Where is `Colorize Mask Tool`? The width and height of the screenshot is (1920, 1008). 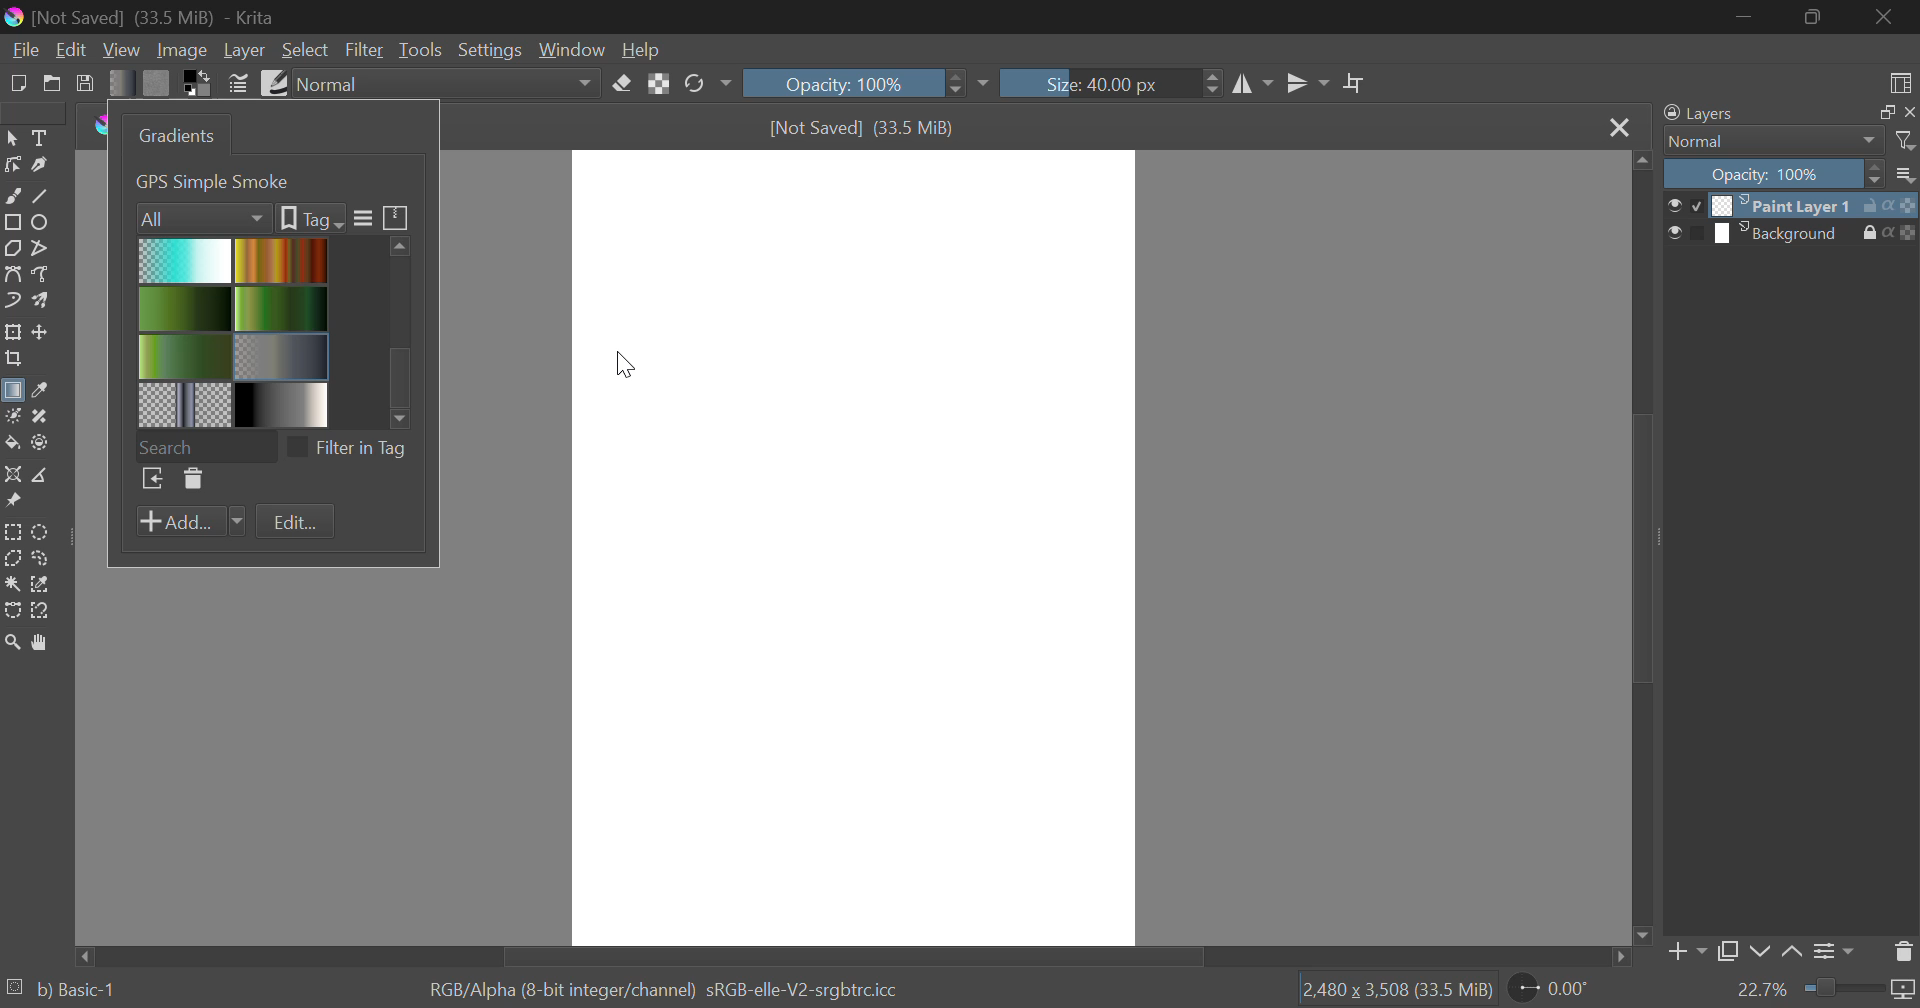 Colorize Mask Tool is located at coordinates (12, 416).